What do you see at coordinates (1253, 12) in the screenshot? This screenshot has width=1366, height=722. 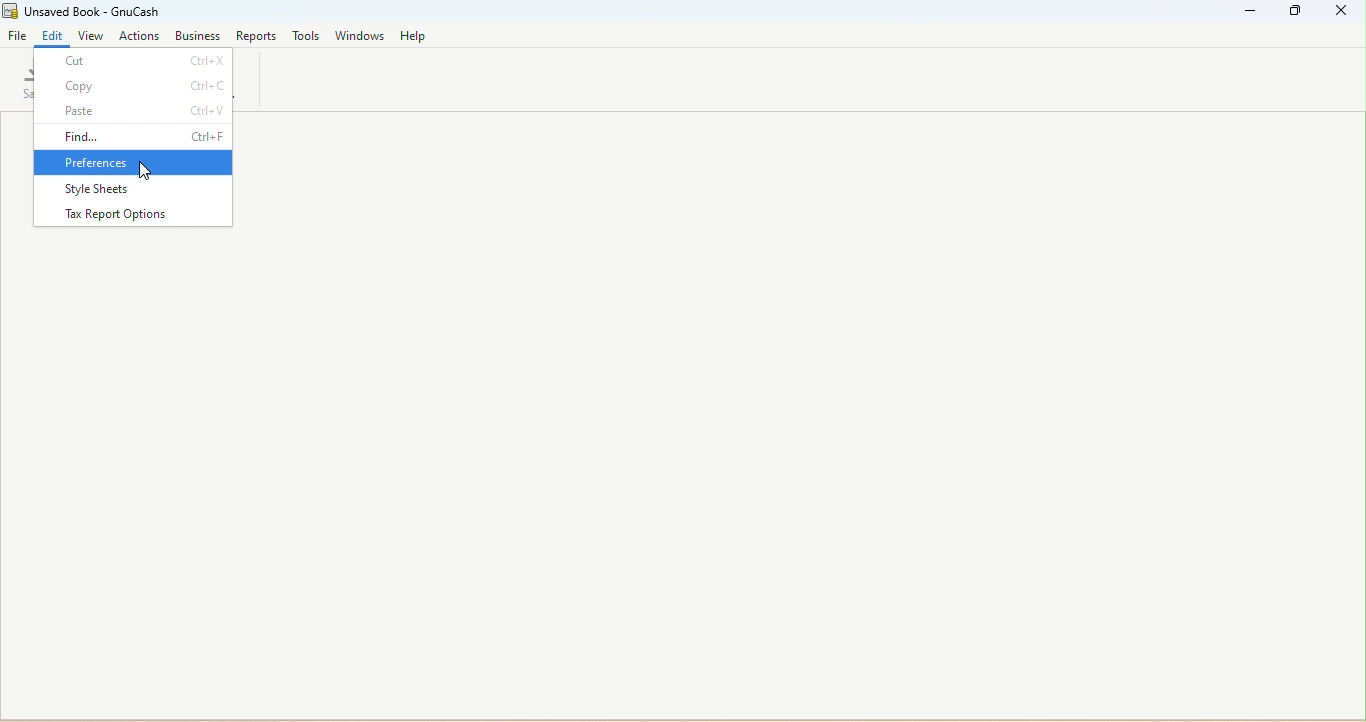 I see `Minimize` at bounding box center [1253, 12].